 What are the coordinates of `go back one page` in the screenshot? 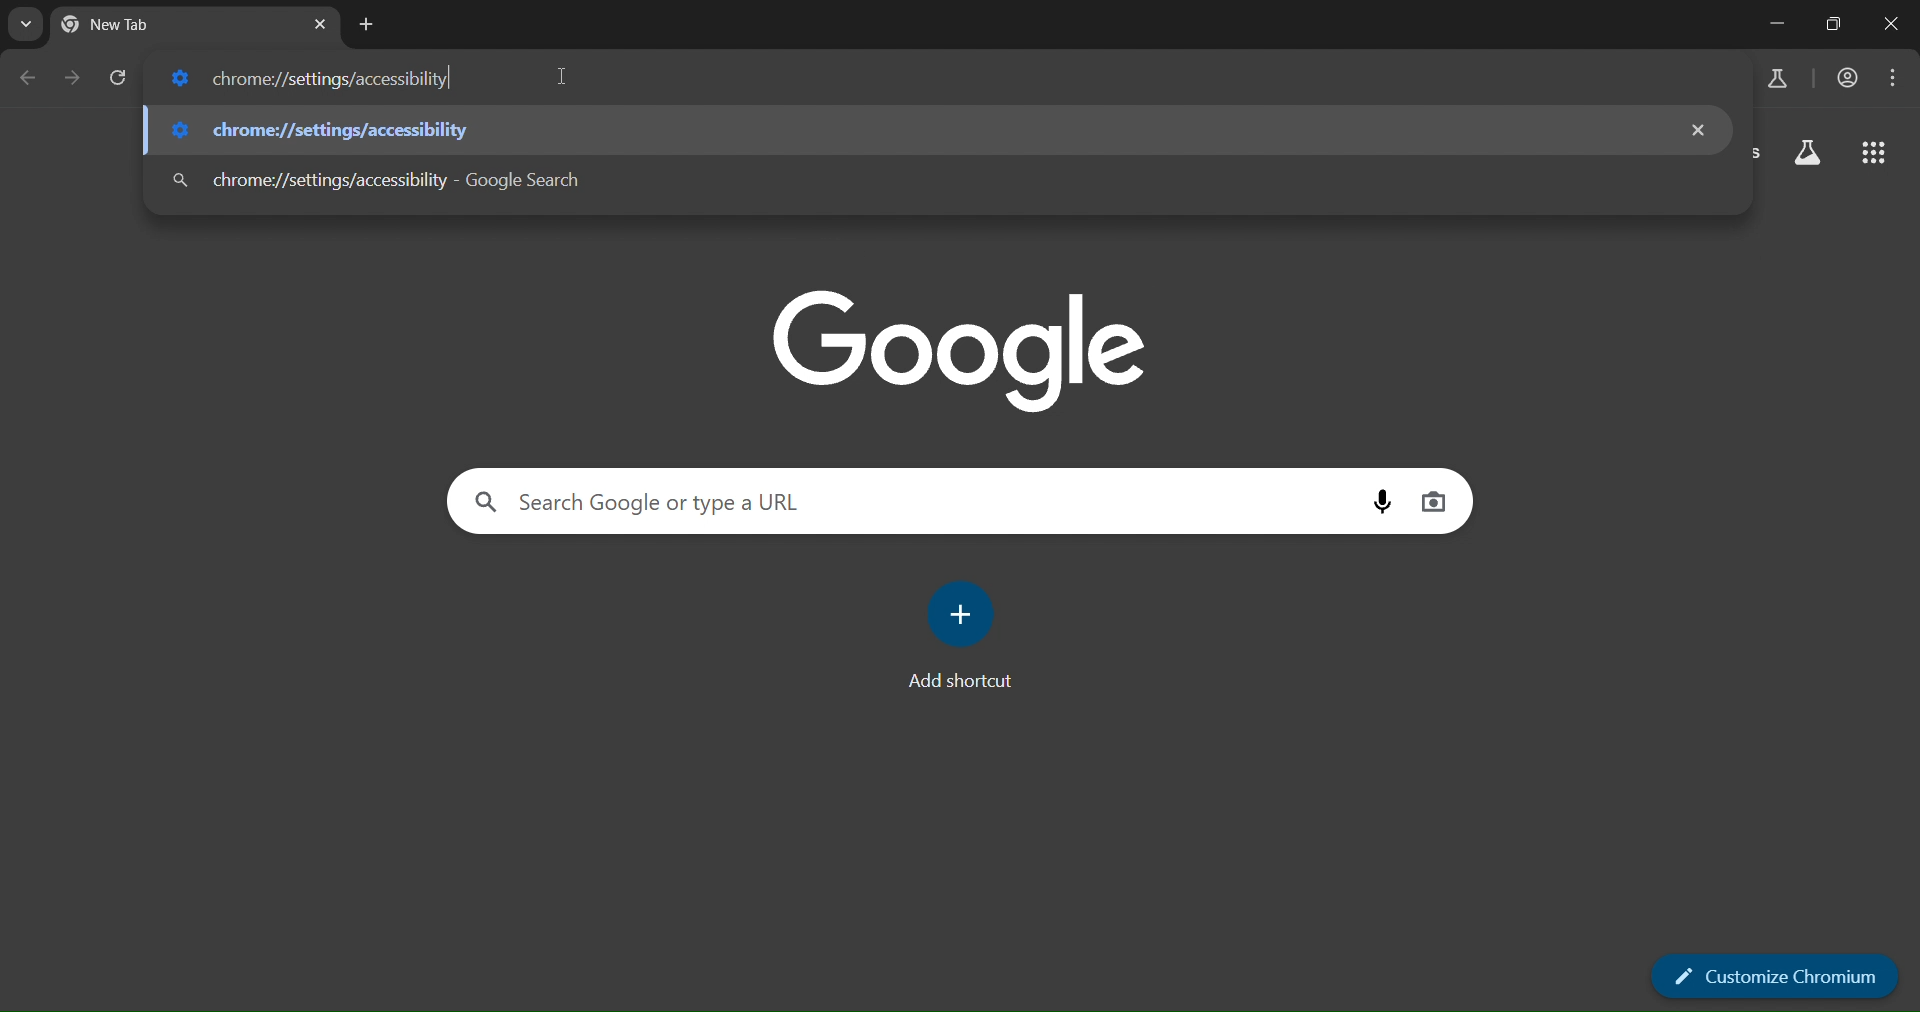 It's located at (26, 77).